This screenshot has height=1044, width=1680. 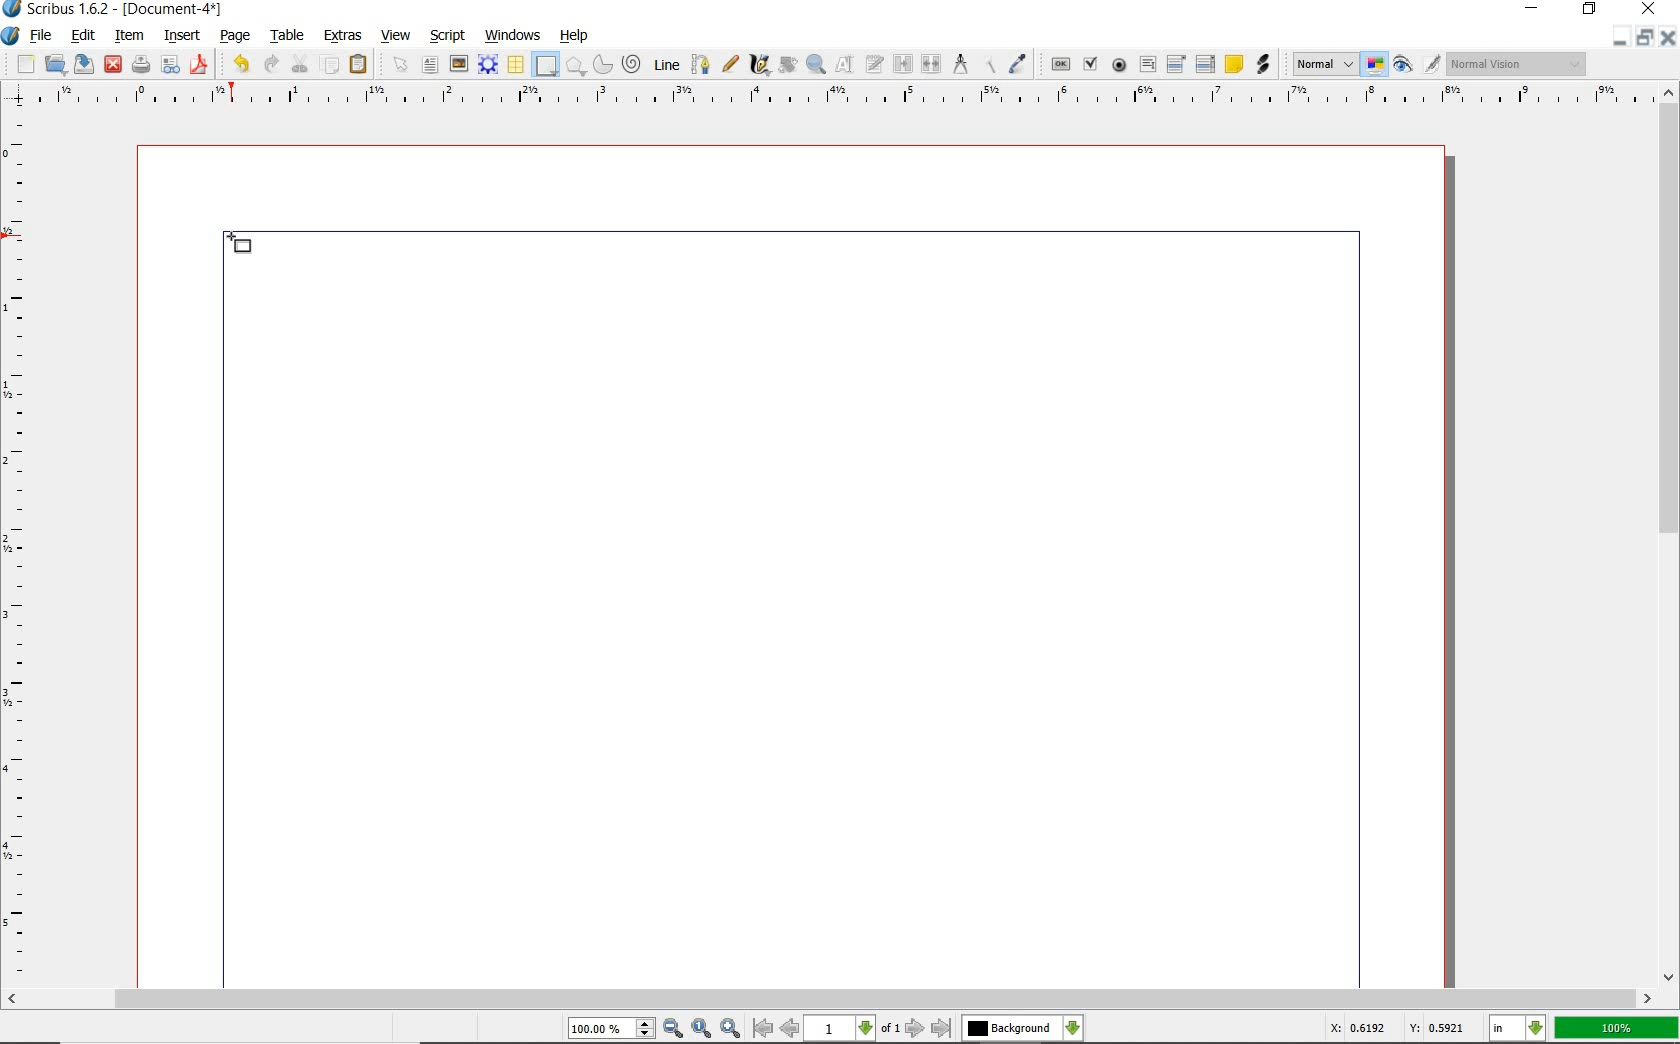 I want to click on undo, so click(x=238, y=64).